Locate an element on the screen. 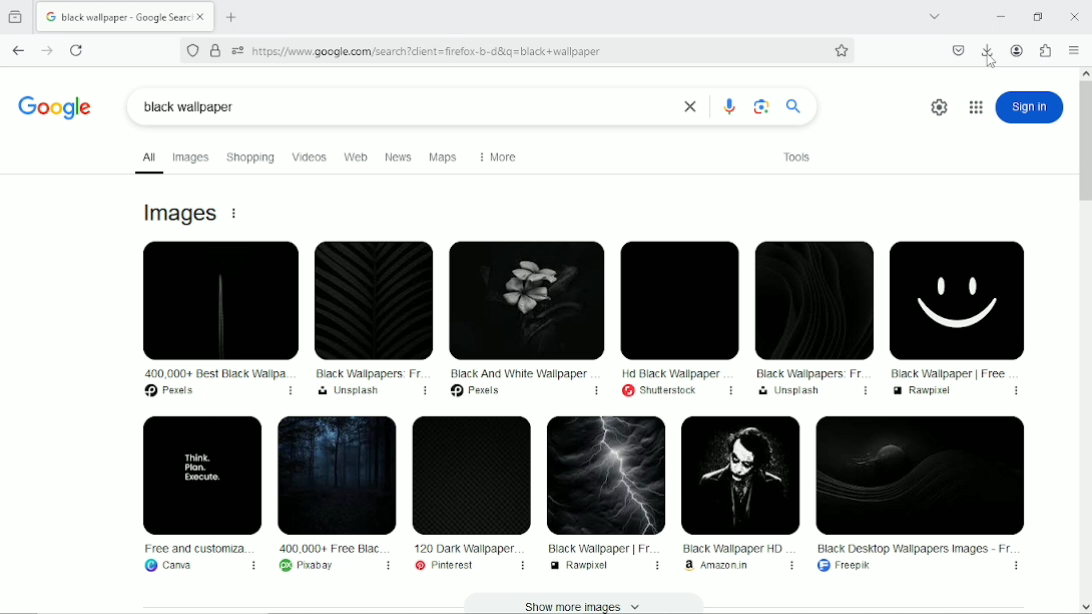 This screenshot has width=1092, height=614. Black Wallpapers: Fr is located at coordinates (812, 318).